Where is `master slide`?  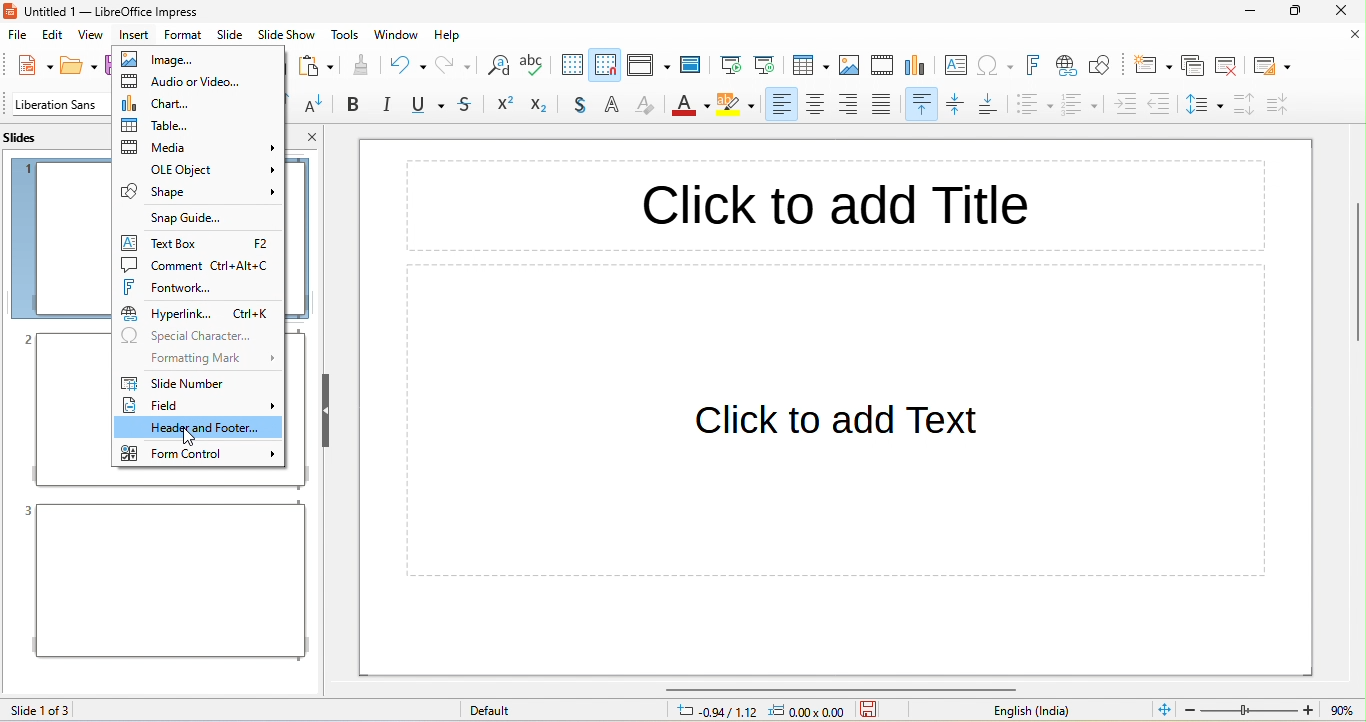 master slide is located at coordinates (695, 64).